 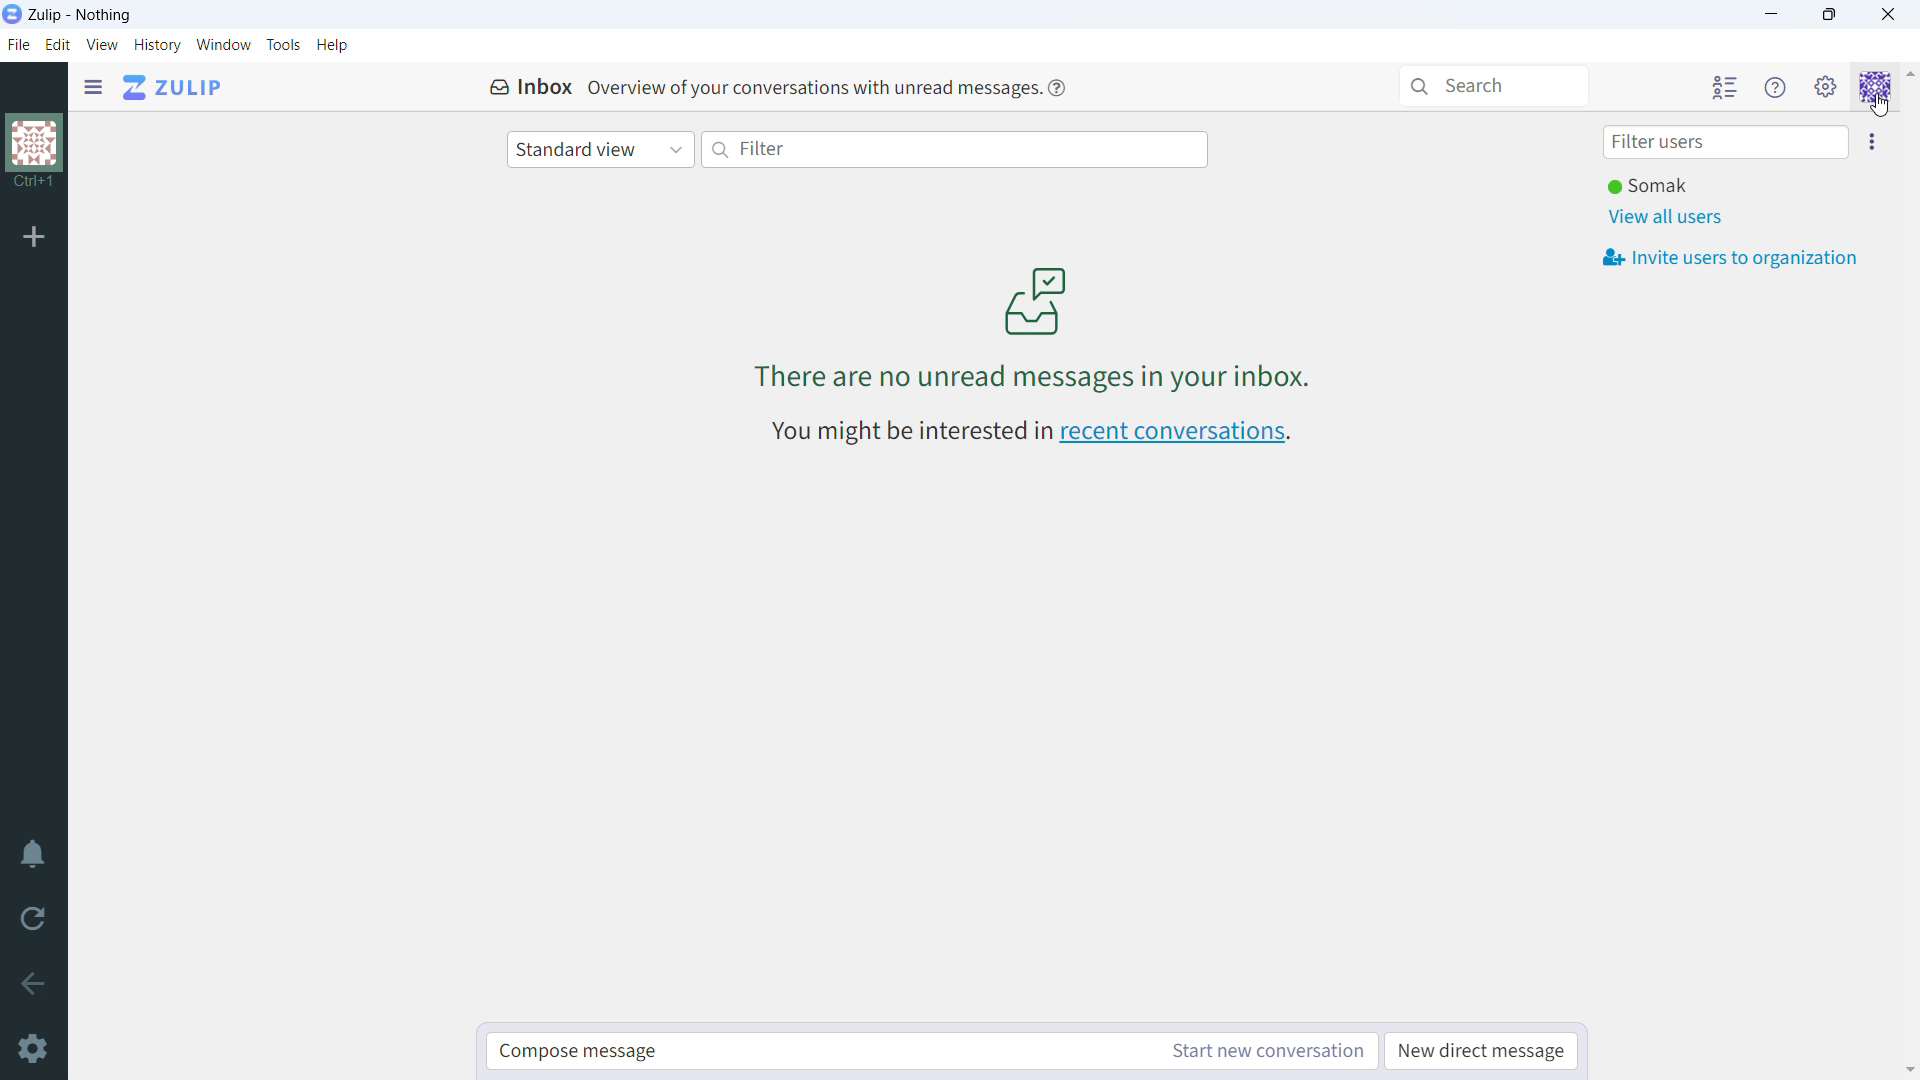 I want to click on close, so click(x=1888, y=14).